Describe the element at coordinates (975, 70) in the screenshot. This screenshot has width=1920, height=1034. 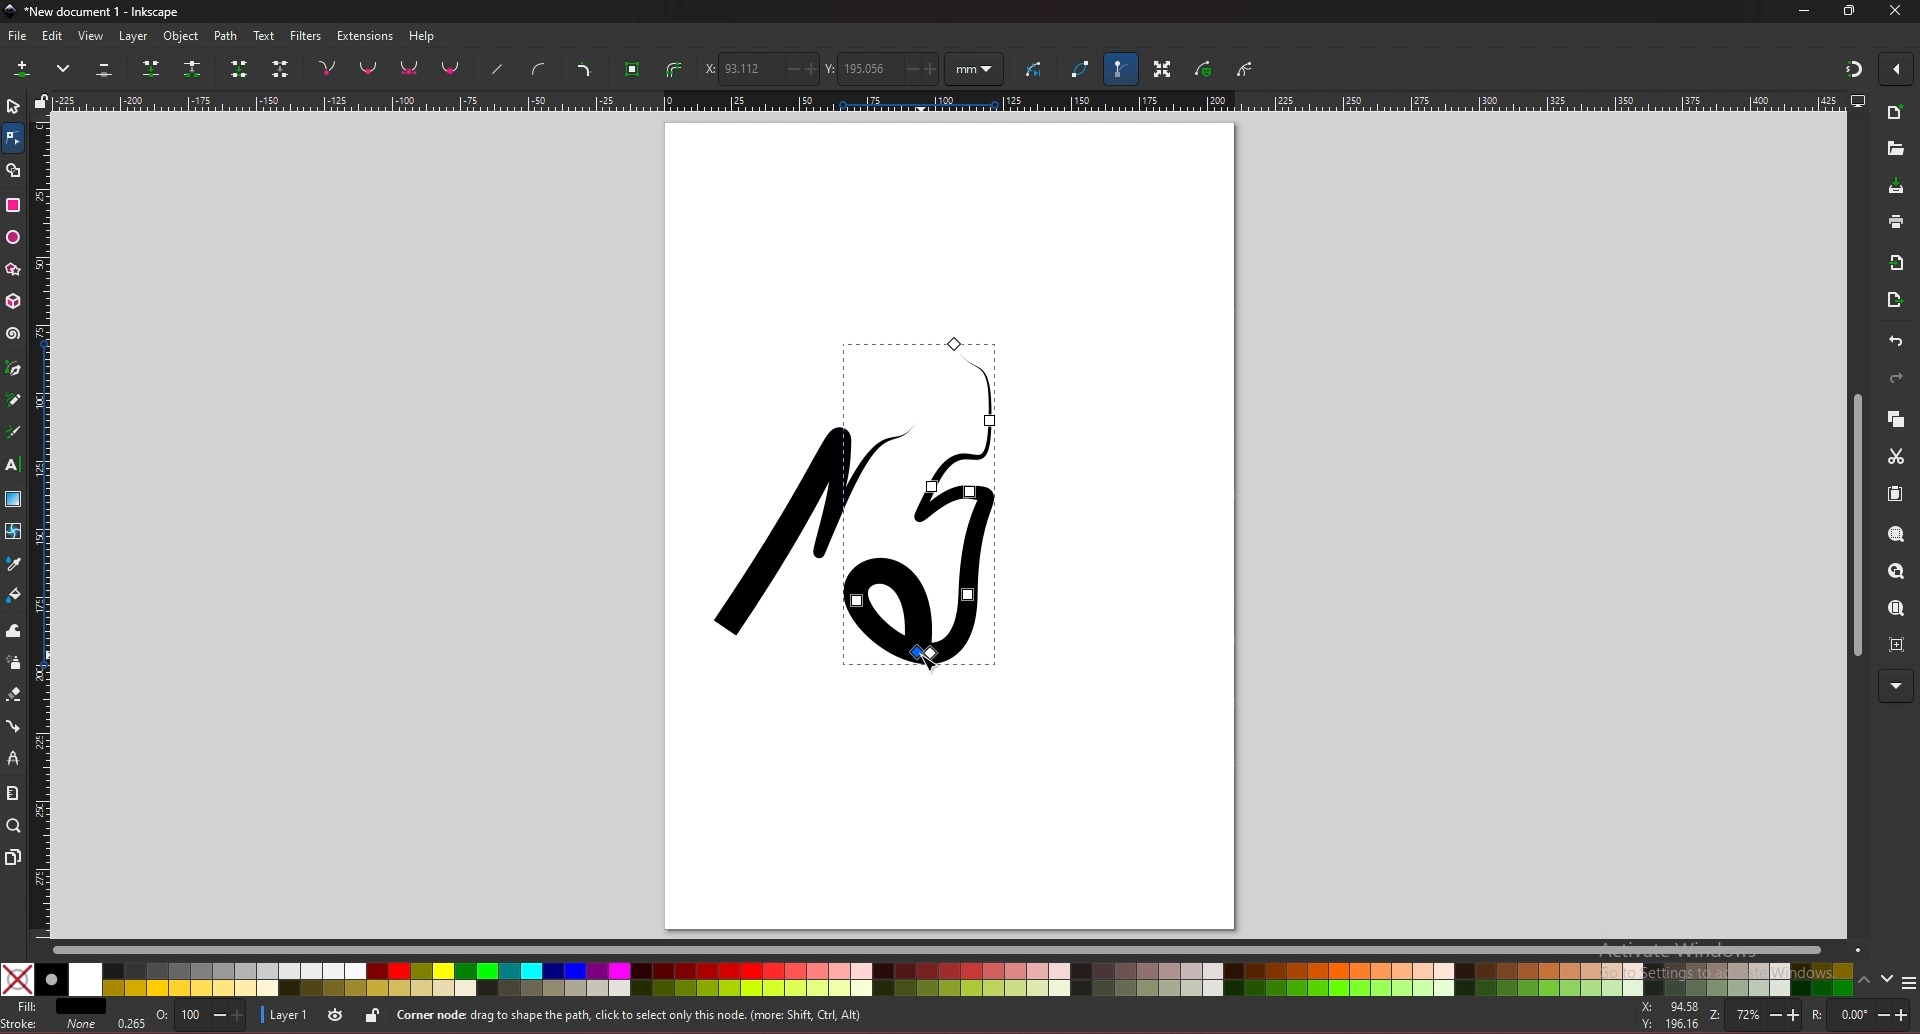
I see `units` at that location.